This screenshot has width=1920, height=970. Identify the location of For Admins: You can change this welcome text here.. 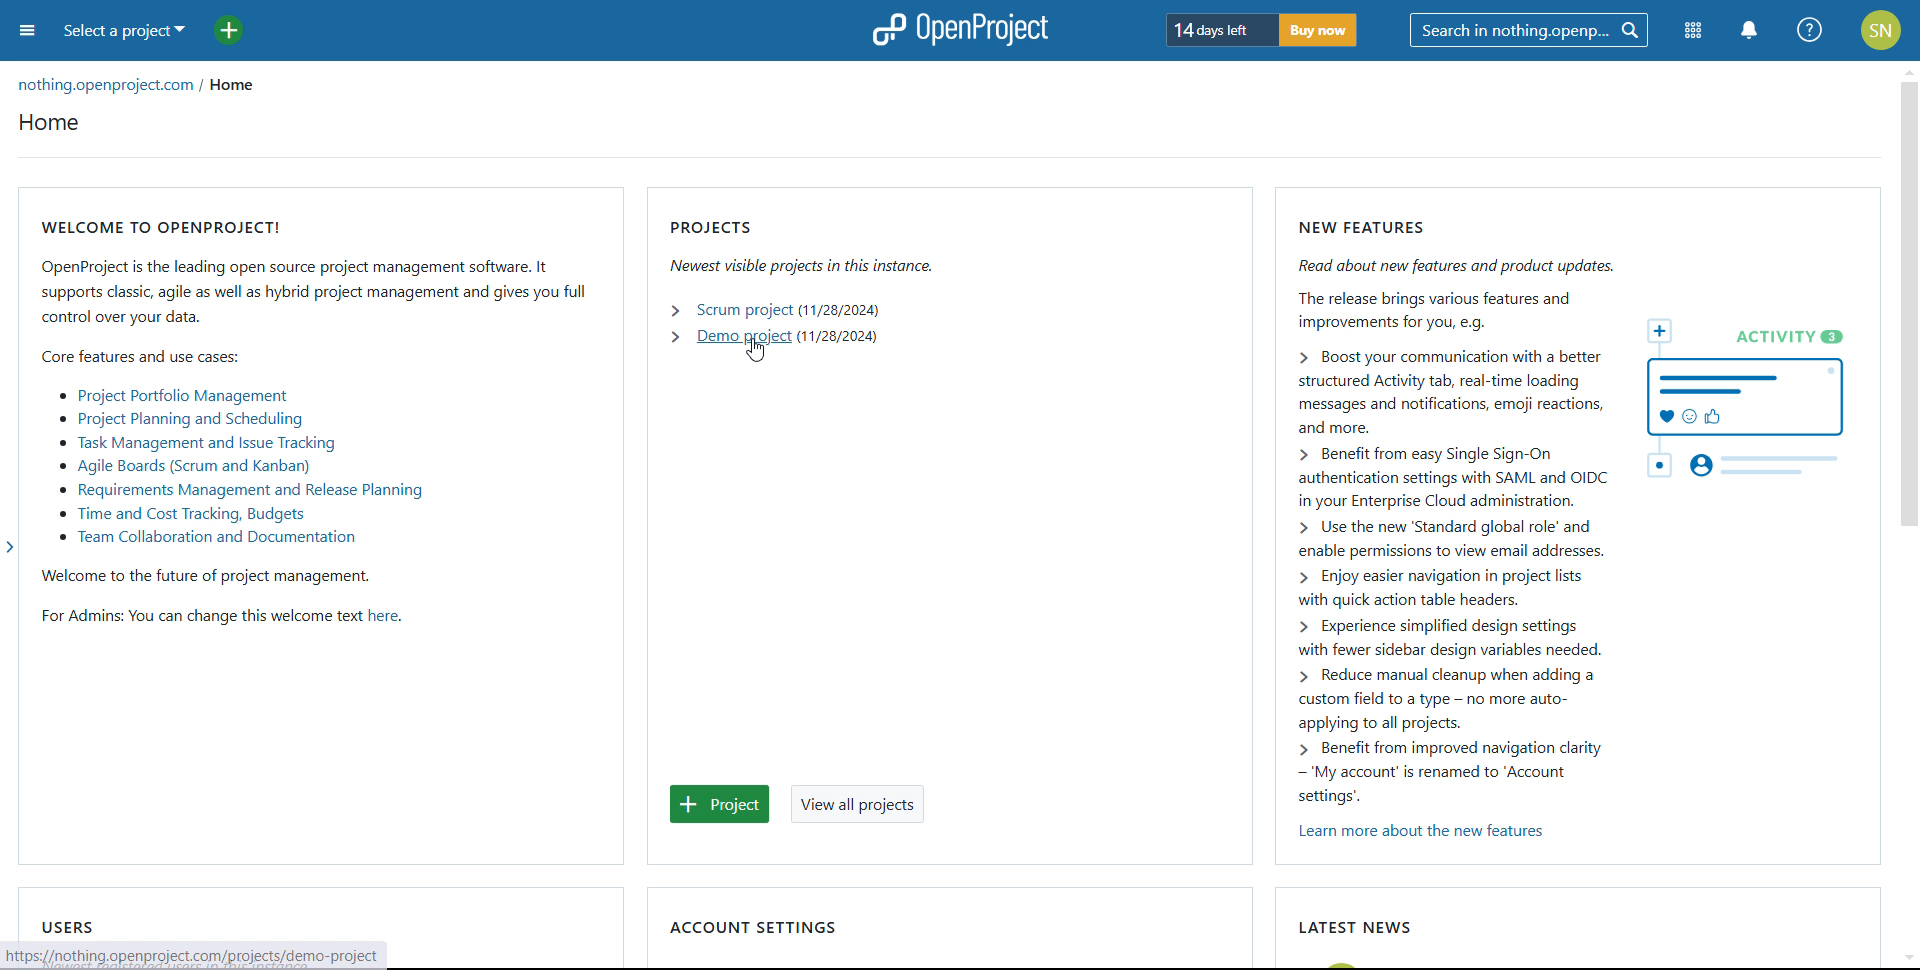
(262, 621).